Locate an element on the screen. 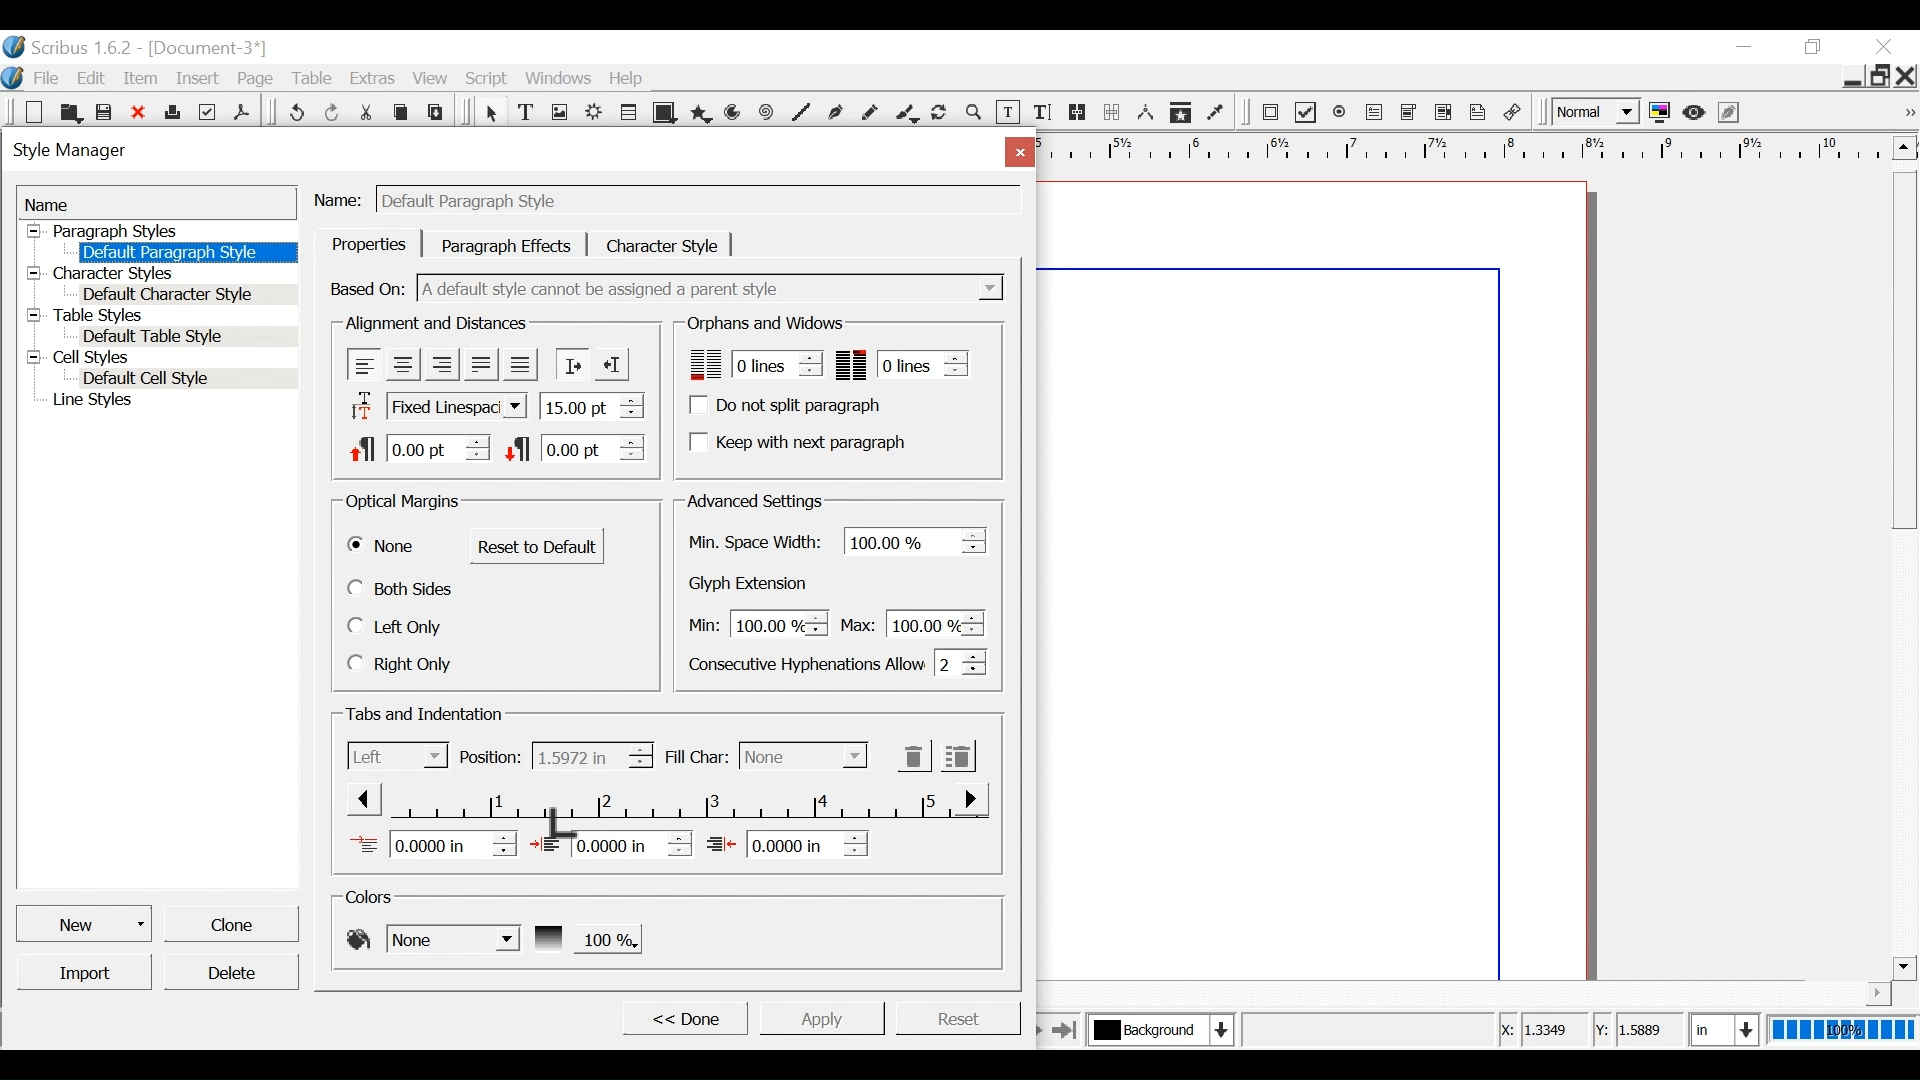 This screenshot has width=1920, height=1080. Name is located at coordinates (157, 203).